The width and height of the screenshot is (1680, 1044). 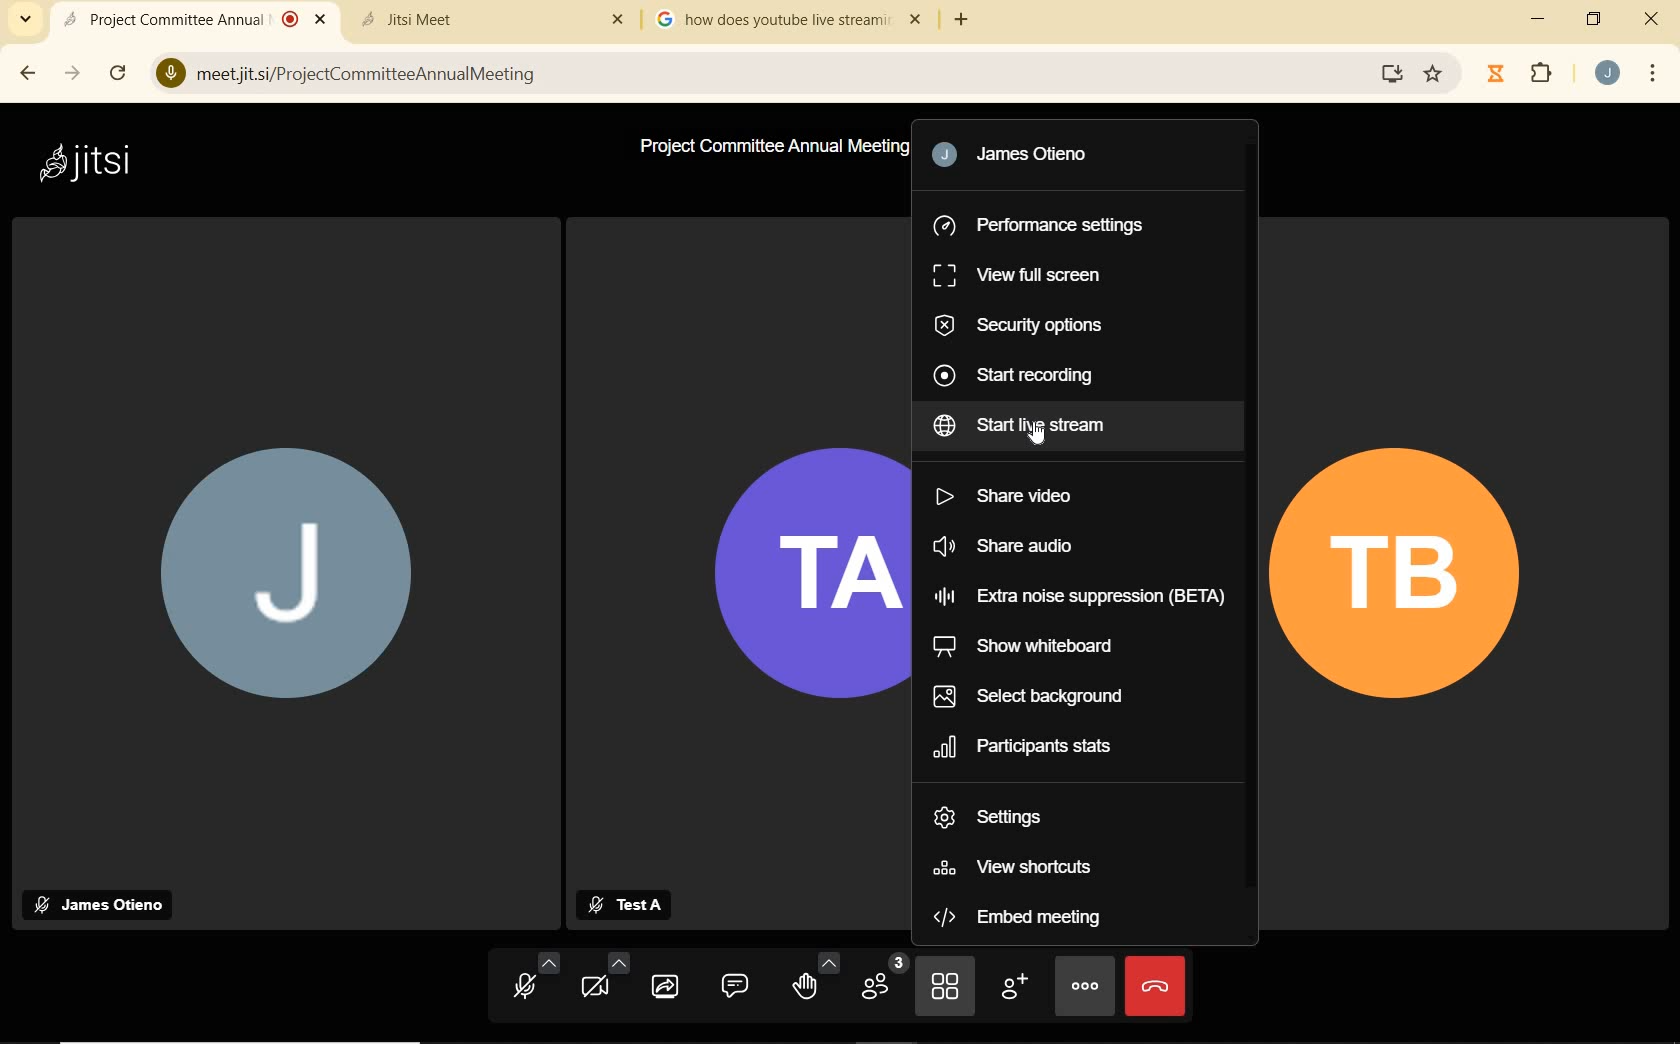 I want to click on TA, so click(x=799, y=581).